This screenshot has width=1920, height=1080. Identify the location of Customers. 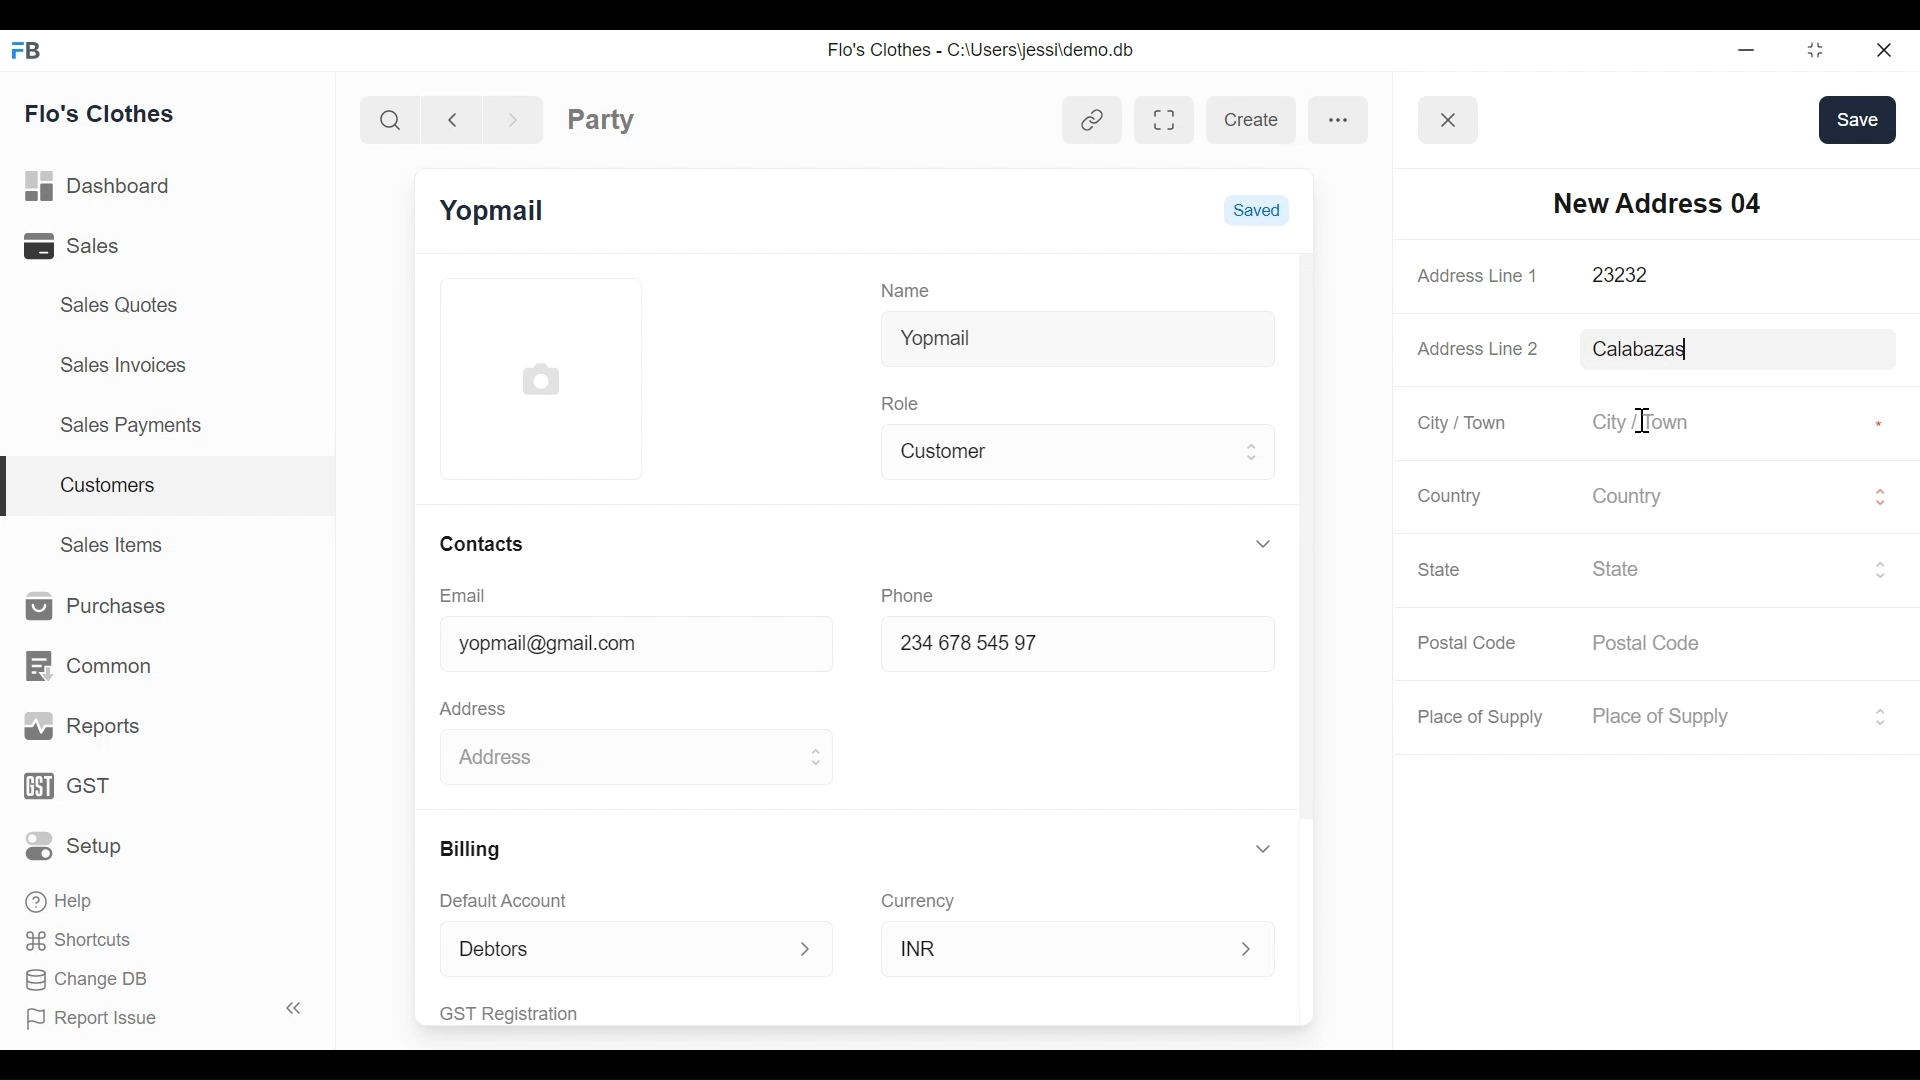
(170, 487).